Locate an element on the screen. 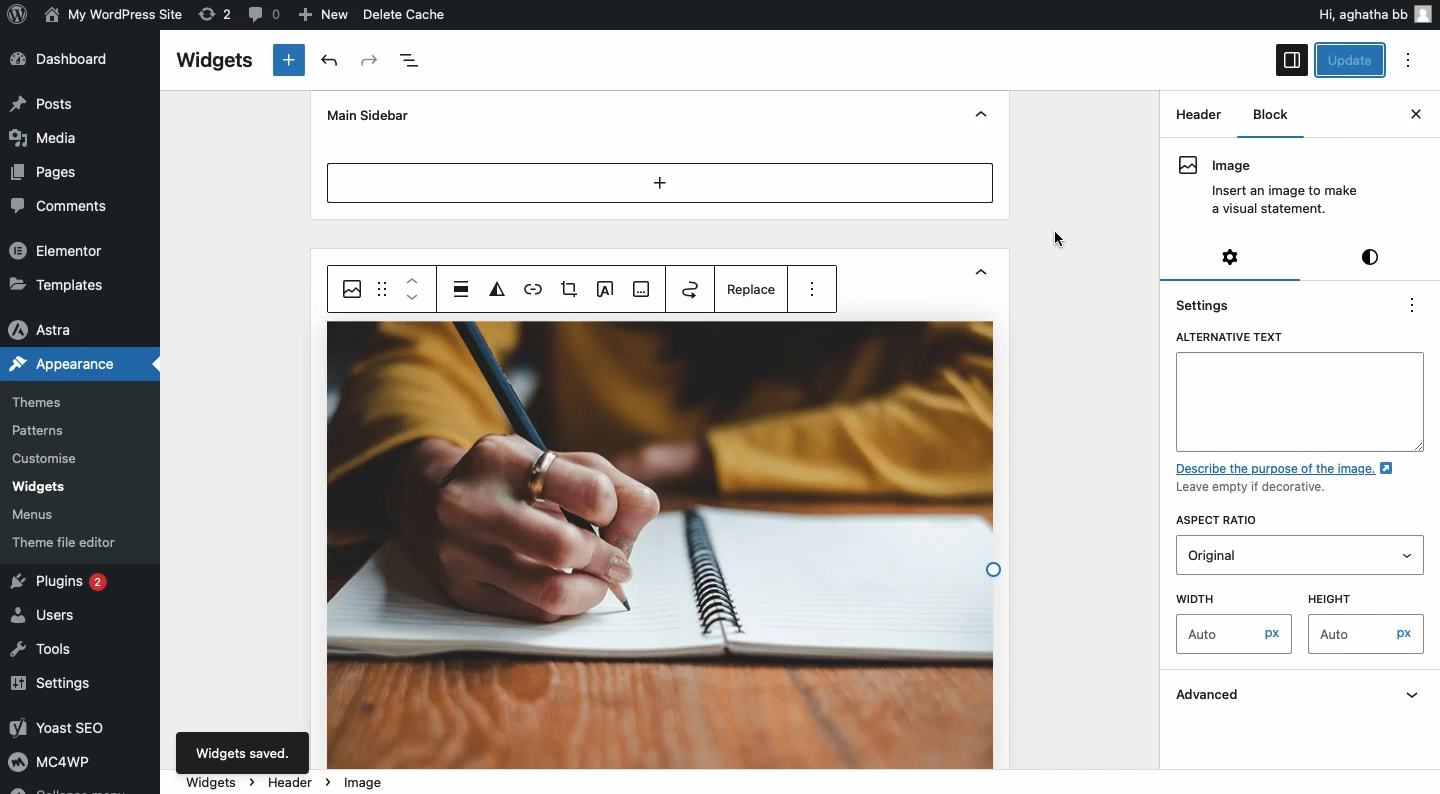 Image resolution: width=1440 pixels, height=794 pixels. Header is located at coordinates (296, 781).